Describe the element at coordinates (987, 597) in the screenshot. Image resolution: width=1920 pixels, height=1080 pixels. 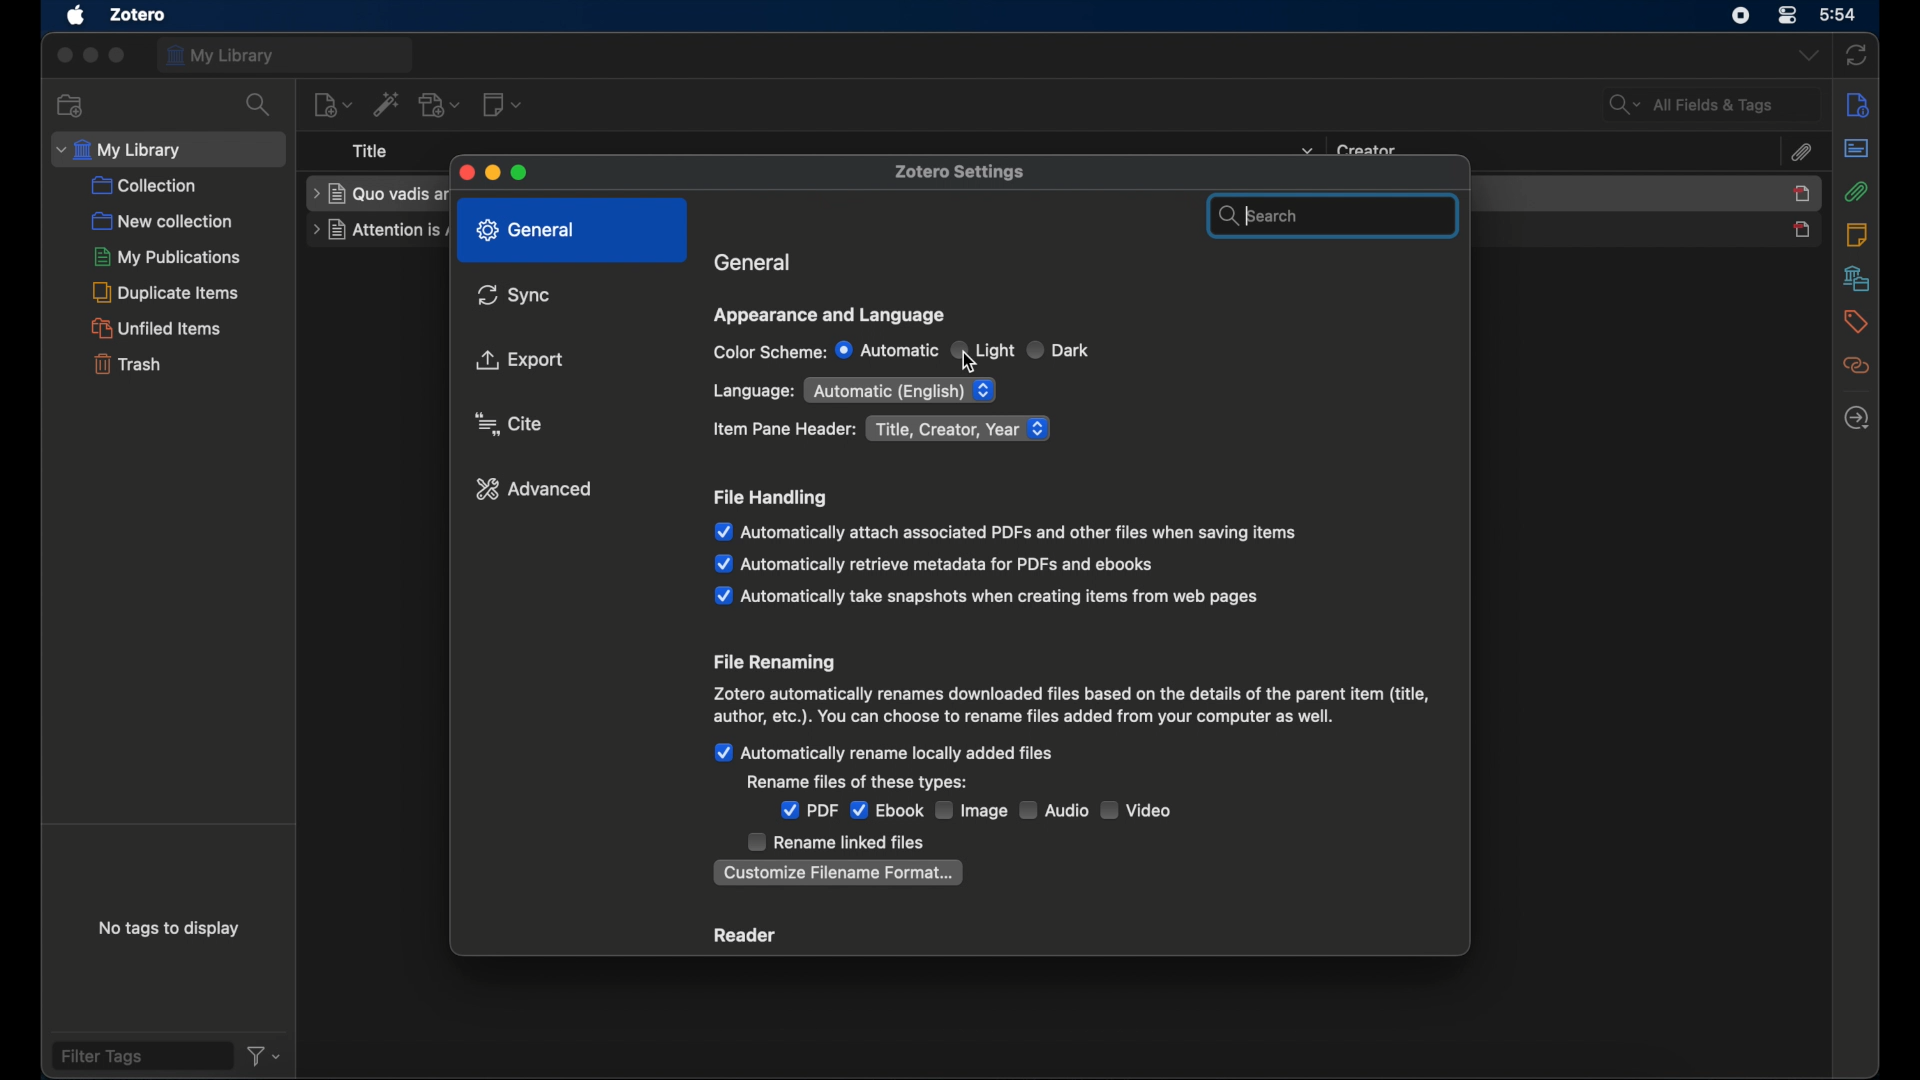
I see `automatically take snapshots when items from web pages` at that location.